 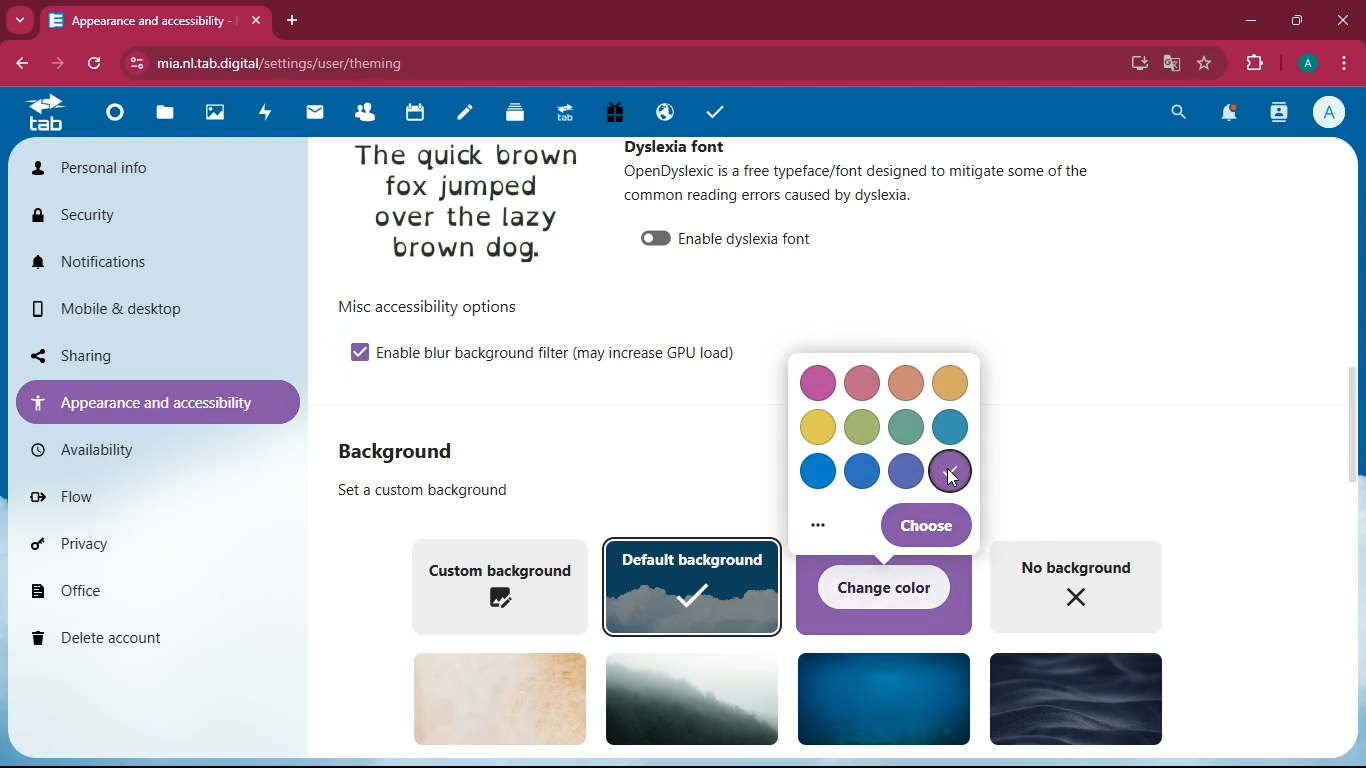 What do you see at coordinates (260, 114) in the screenshot?
I see `activity` at bounding box center [260, 114].